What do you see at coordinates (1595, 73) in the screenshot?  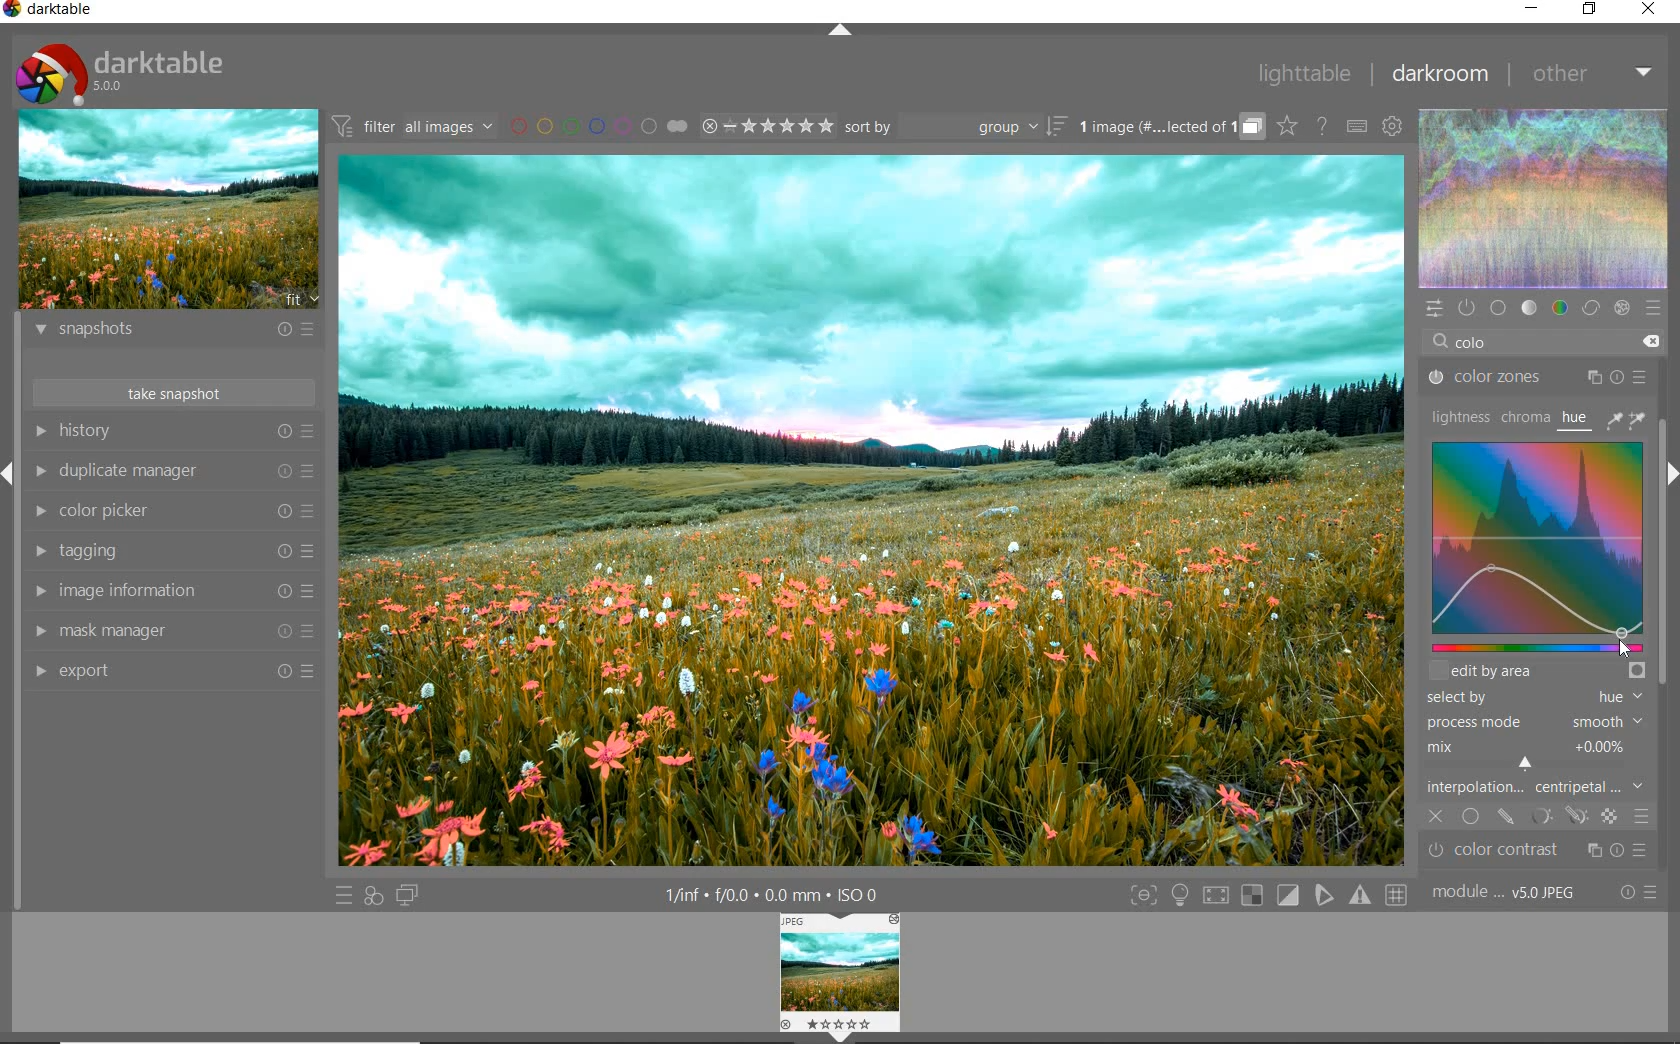 I see `other` at bounding box center [1595, 73].